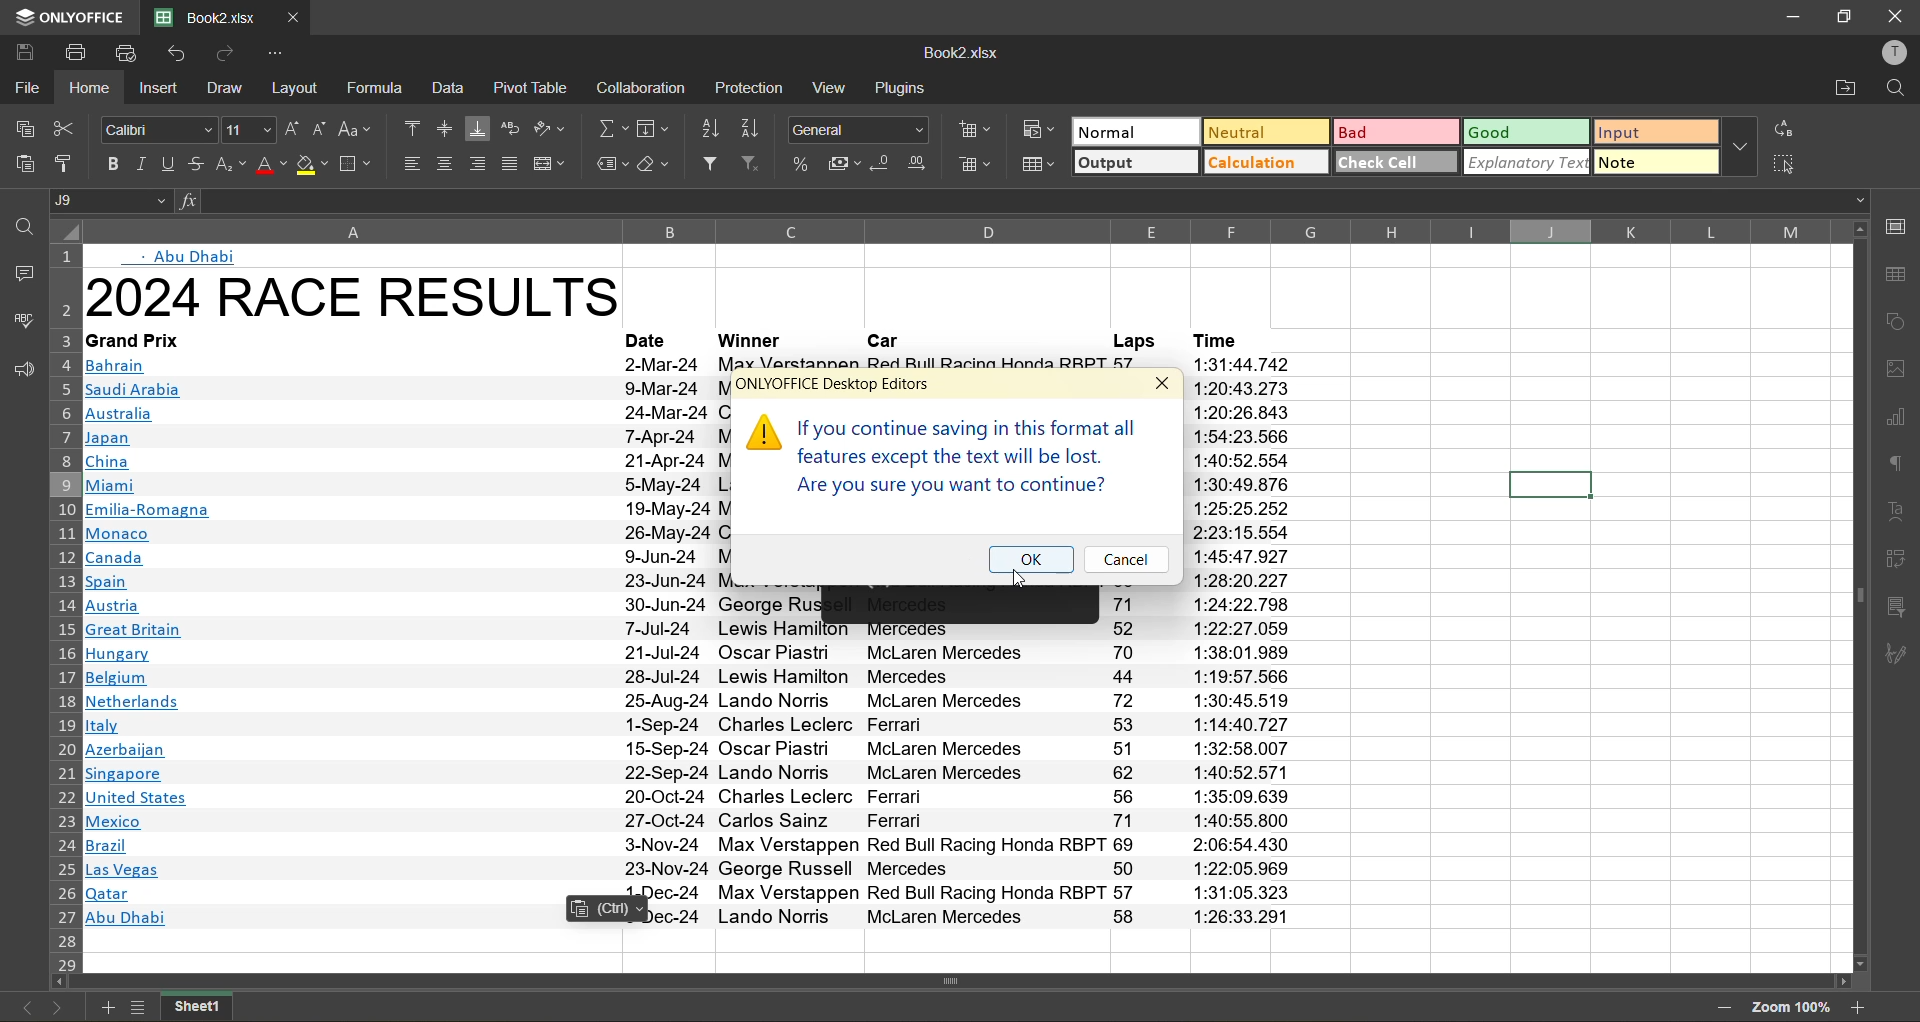  What do you see at coordinates (361, 125) in the screenshot?
I see `change case` at bounding box center [361, 125].